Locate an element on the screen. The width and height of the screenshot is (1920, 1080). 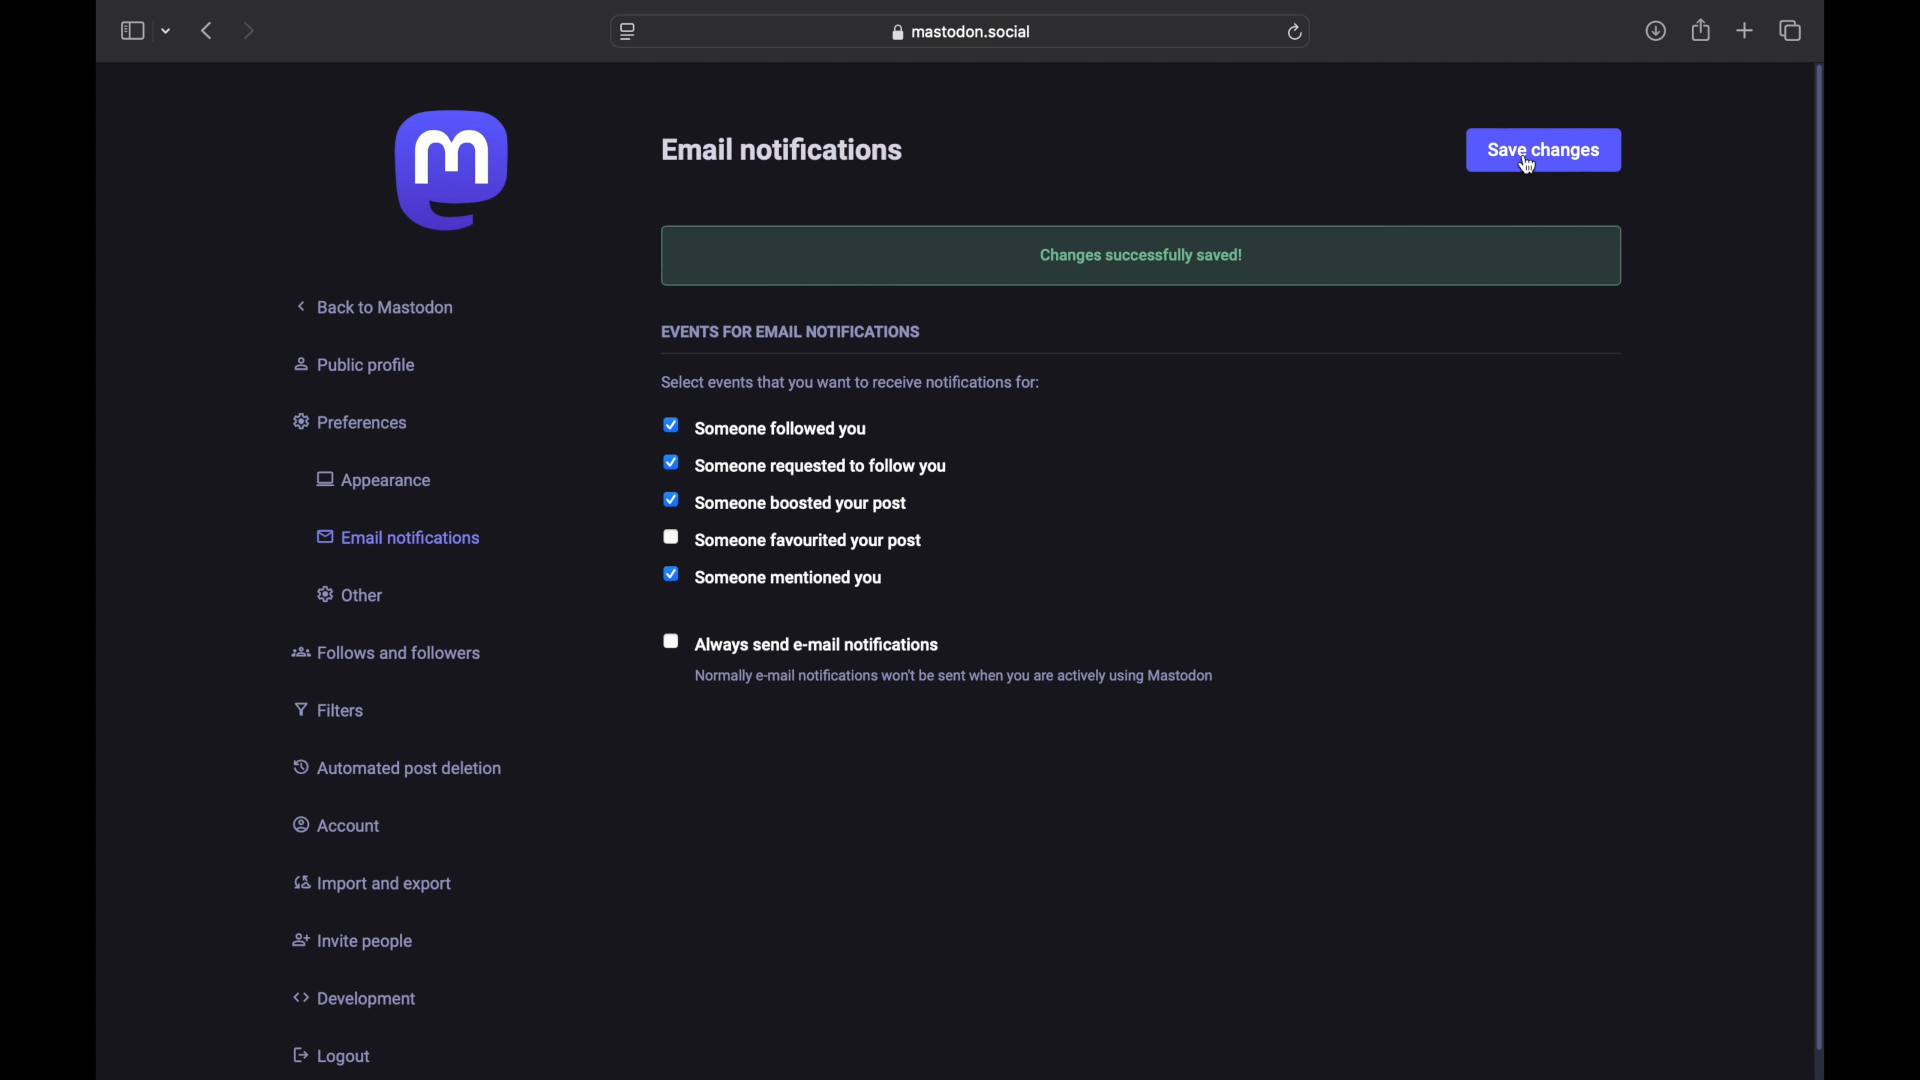
info is located at coordinates (961, 678).